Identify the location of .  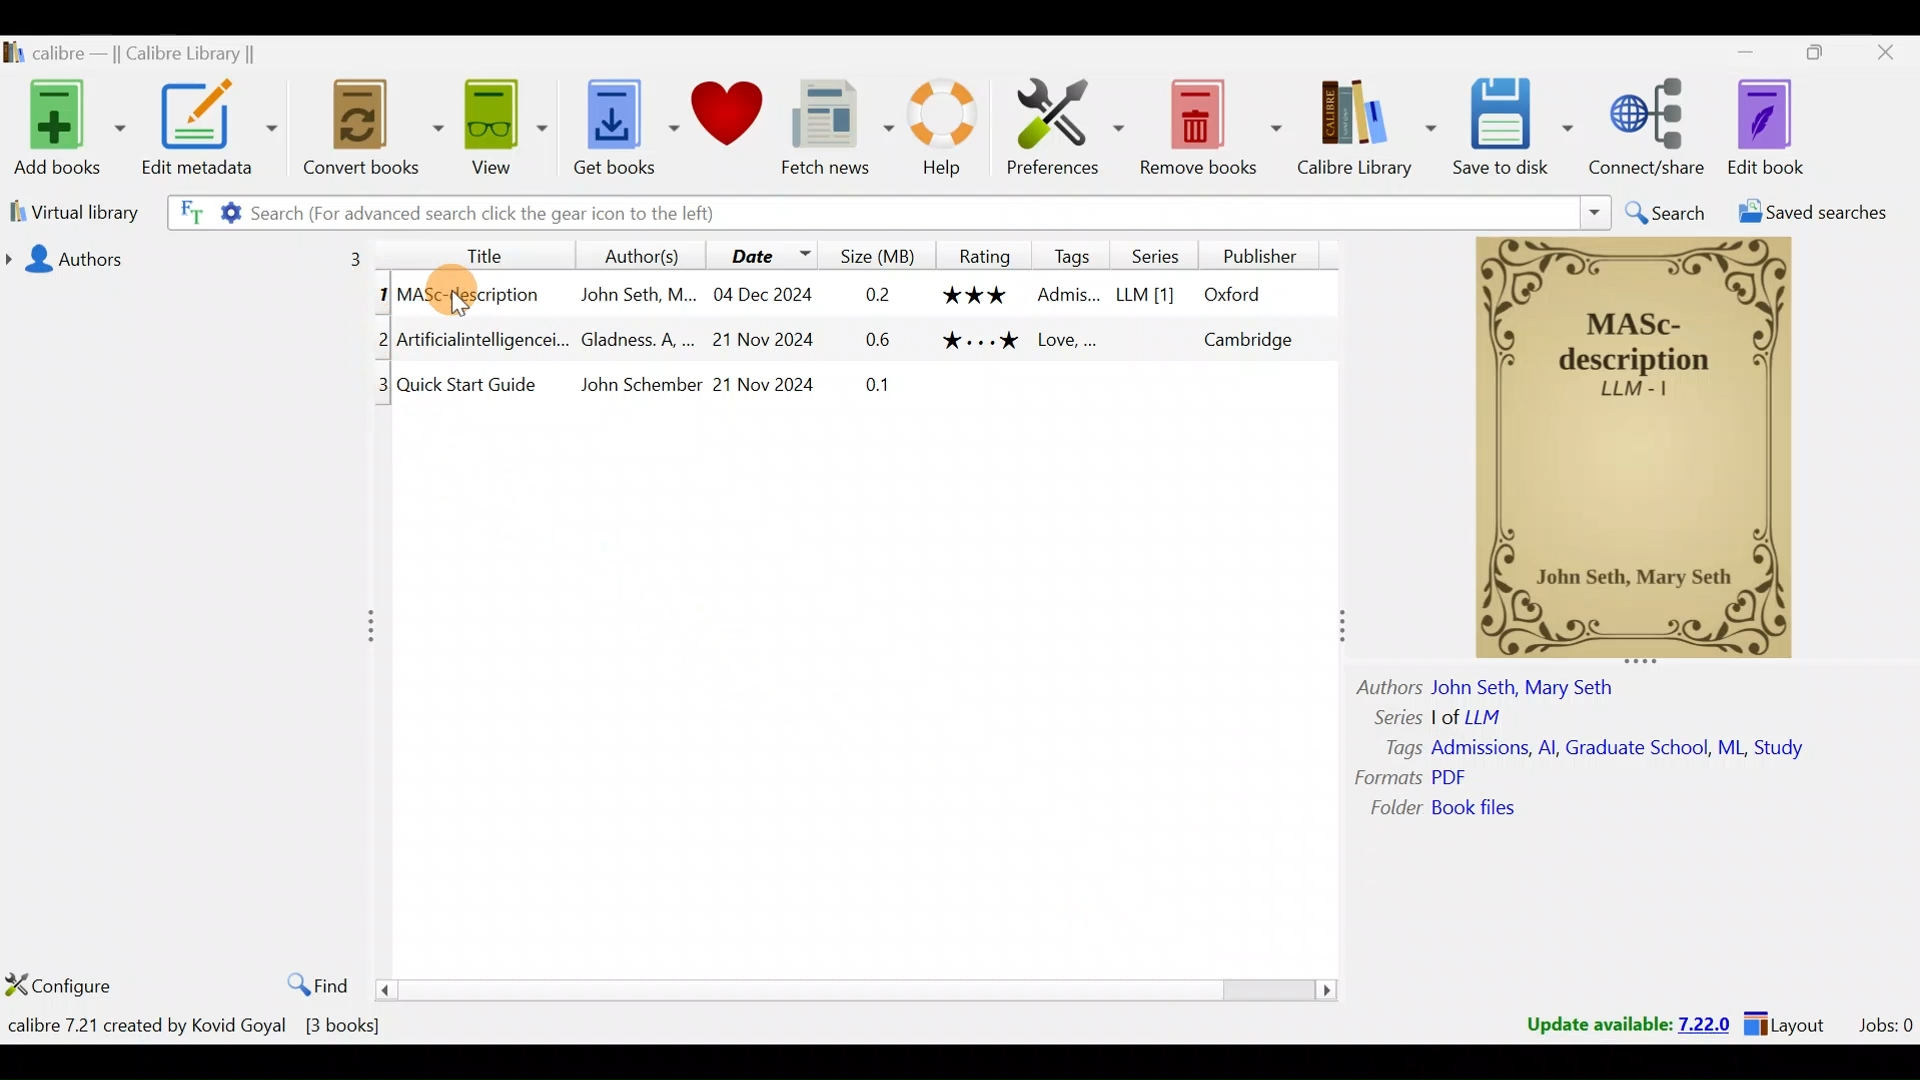
(1340, 634).